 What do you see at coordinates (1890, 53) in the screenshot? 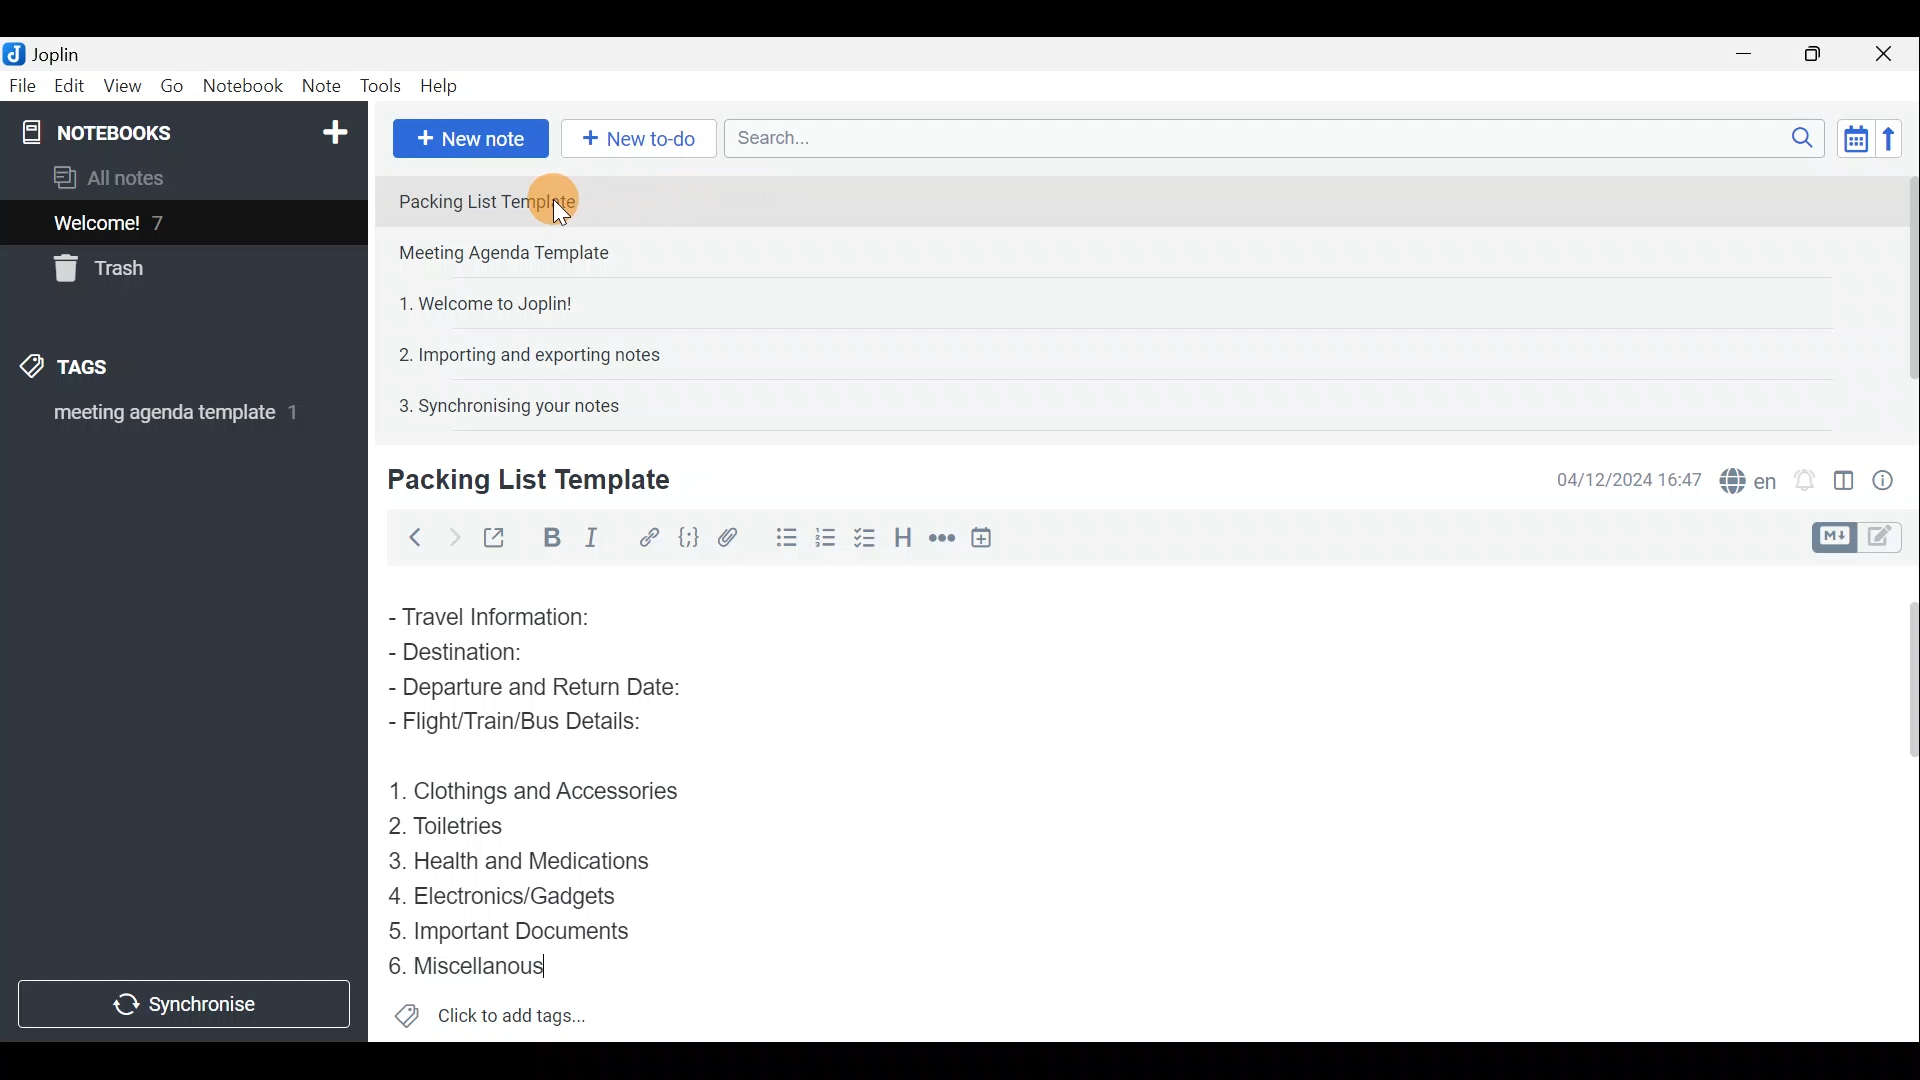
I see `Close` at bounding box center [1890, 53].